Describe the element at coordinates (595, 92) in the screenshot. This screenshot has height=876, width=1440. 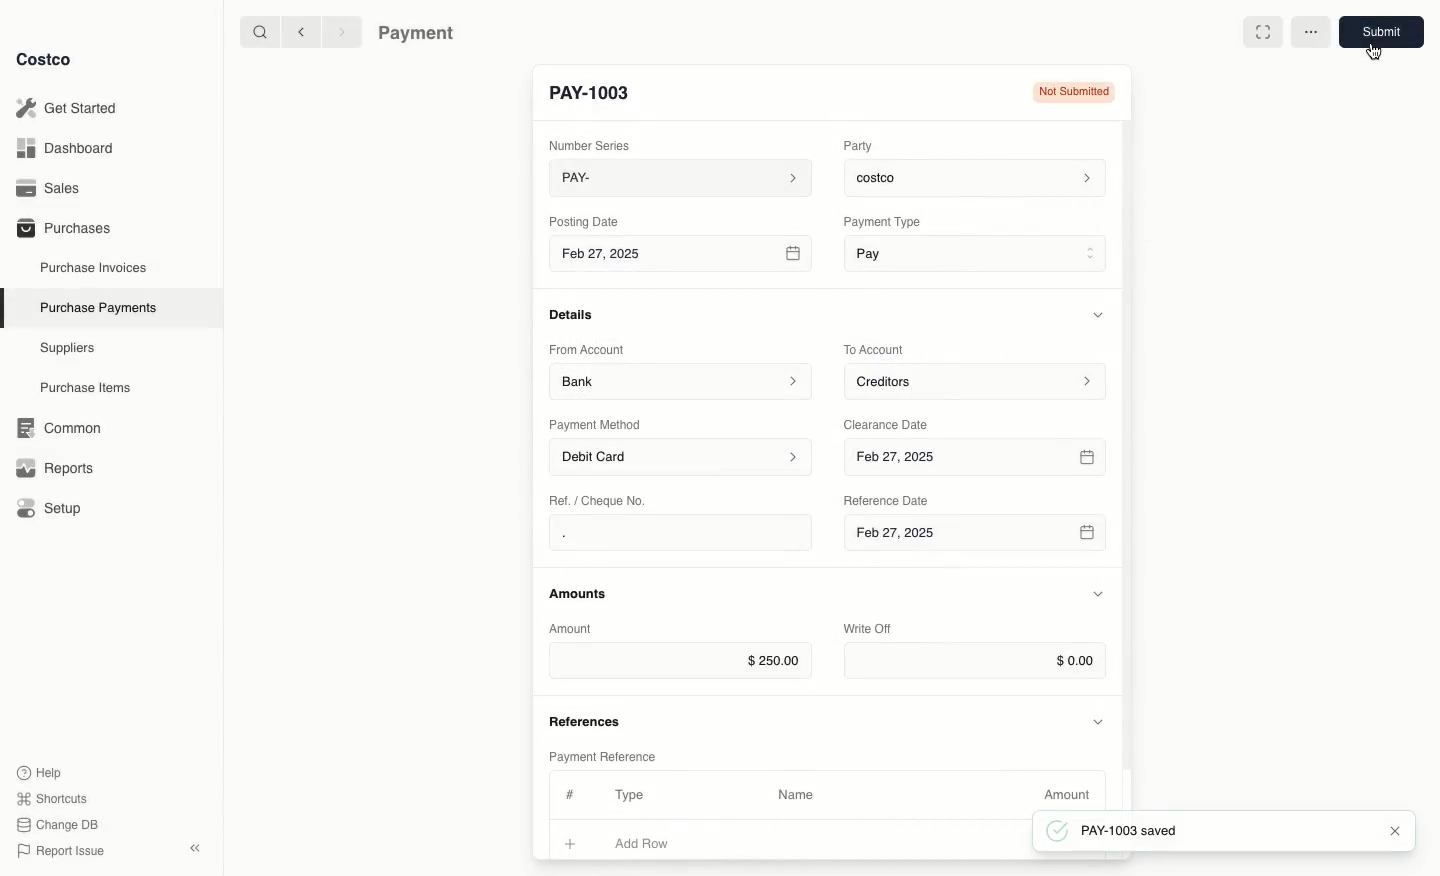
I see `New Entry` at that location.